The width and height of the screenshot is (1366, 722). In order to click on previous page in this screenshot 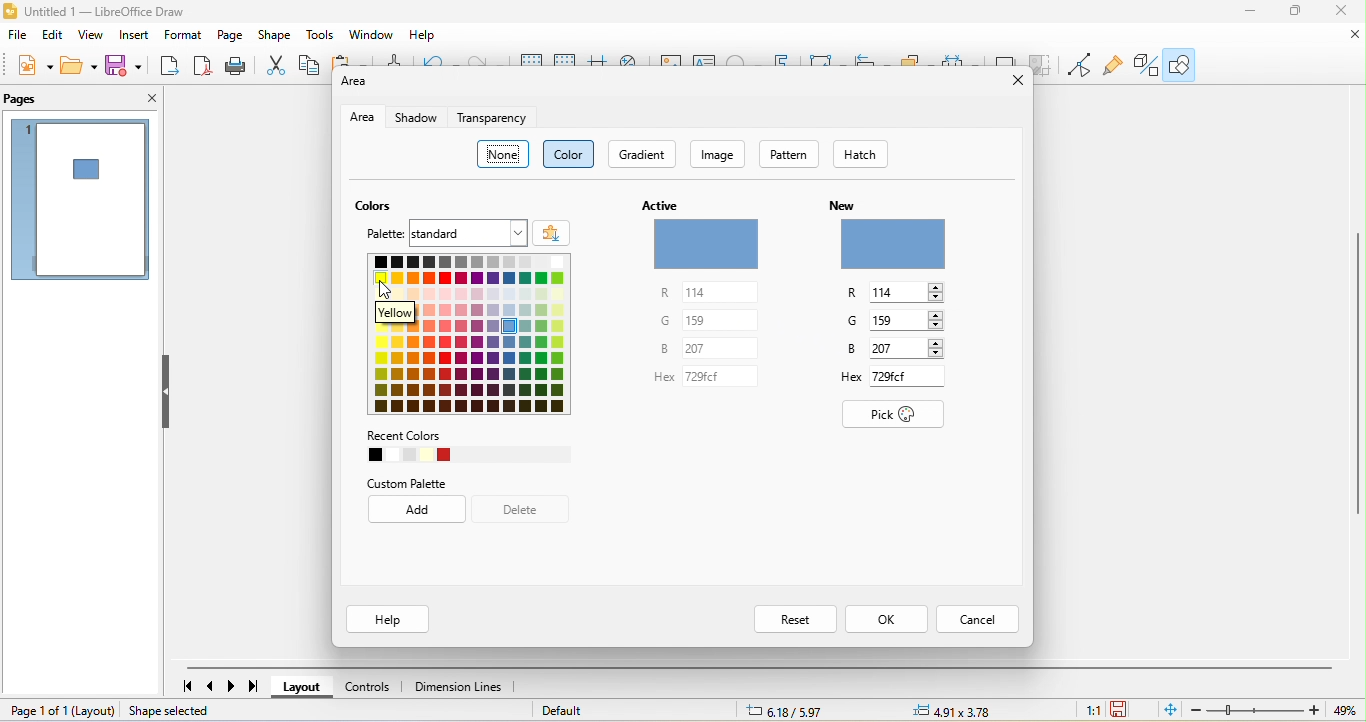, I will do `click(210, 685)`.